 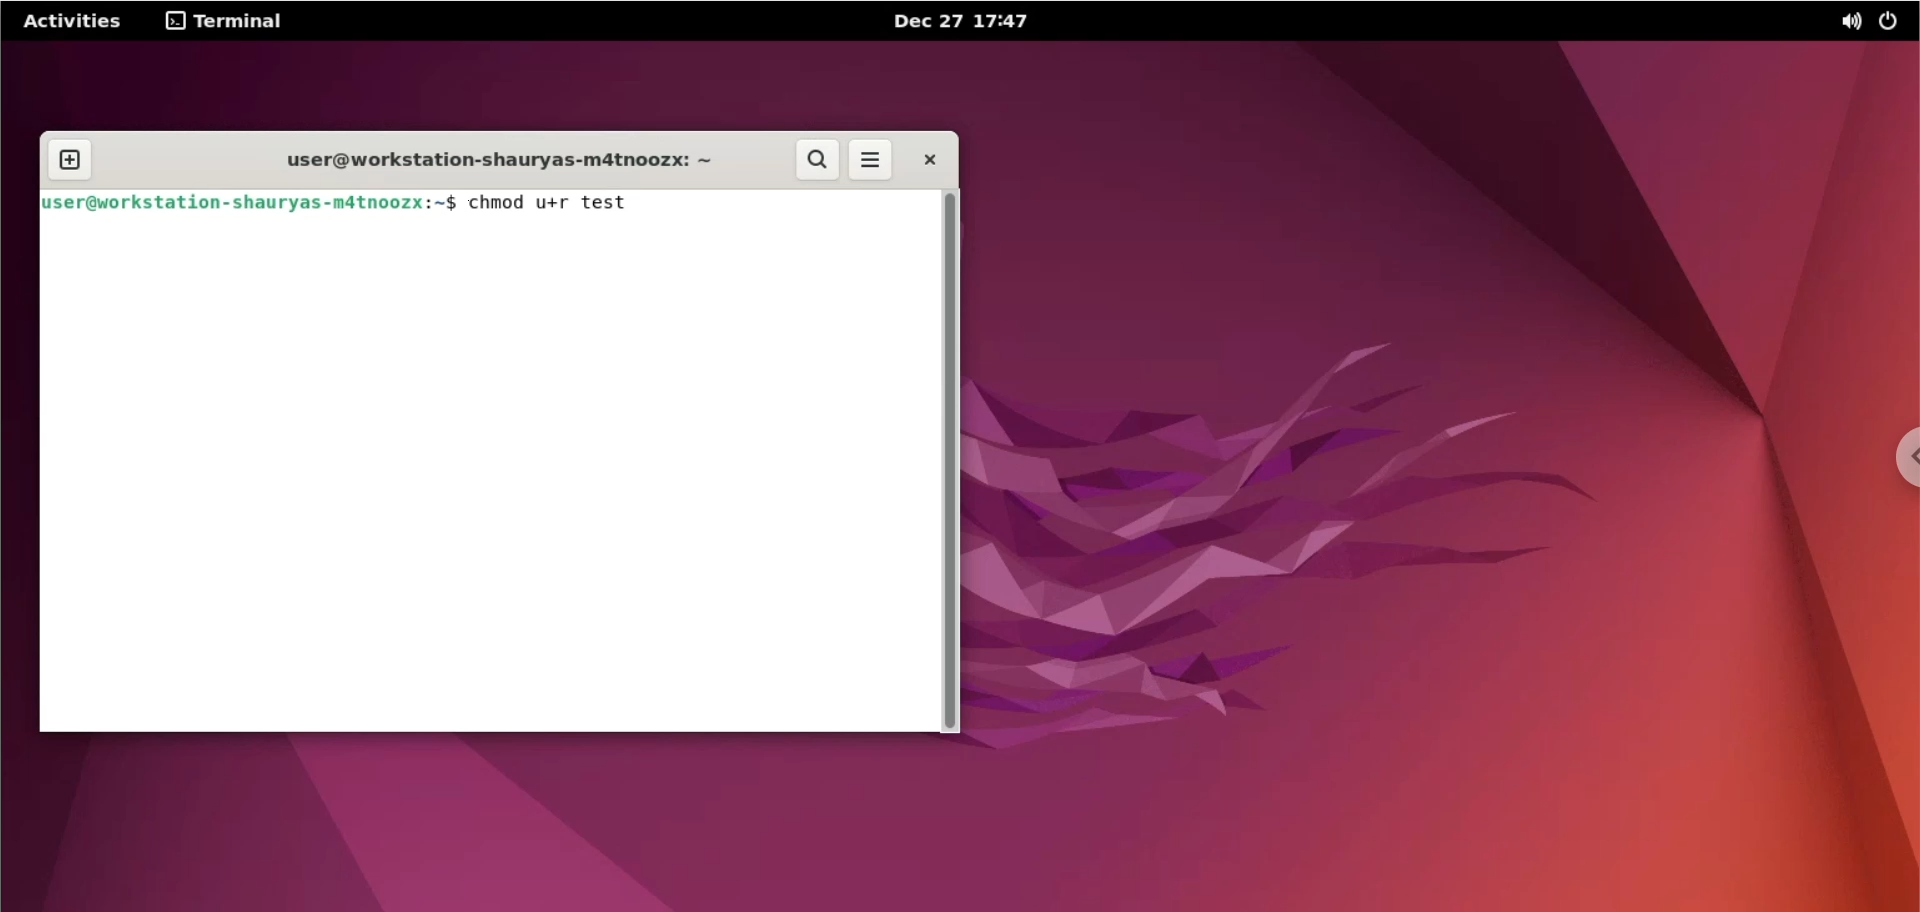 I want to click on search button, so click(x=820, y=161).